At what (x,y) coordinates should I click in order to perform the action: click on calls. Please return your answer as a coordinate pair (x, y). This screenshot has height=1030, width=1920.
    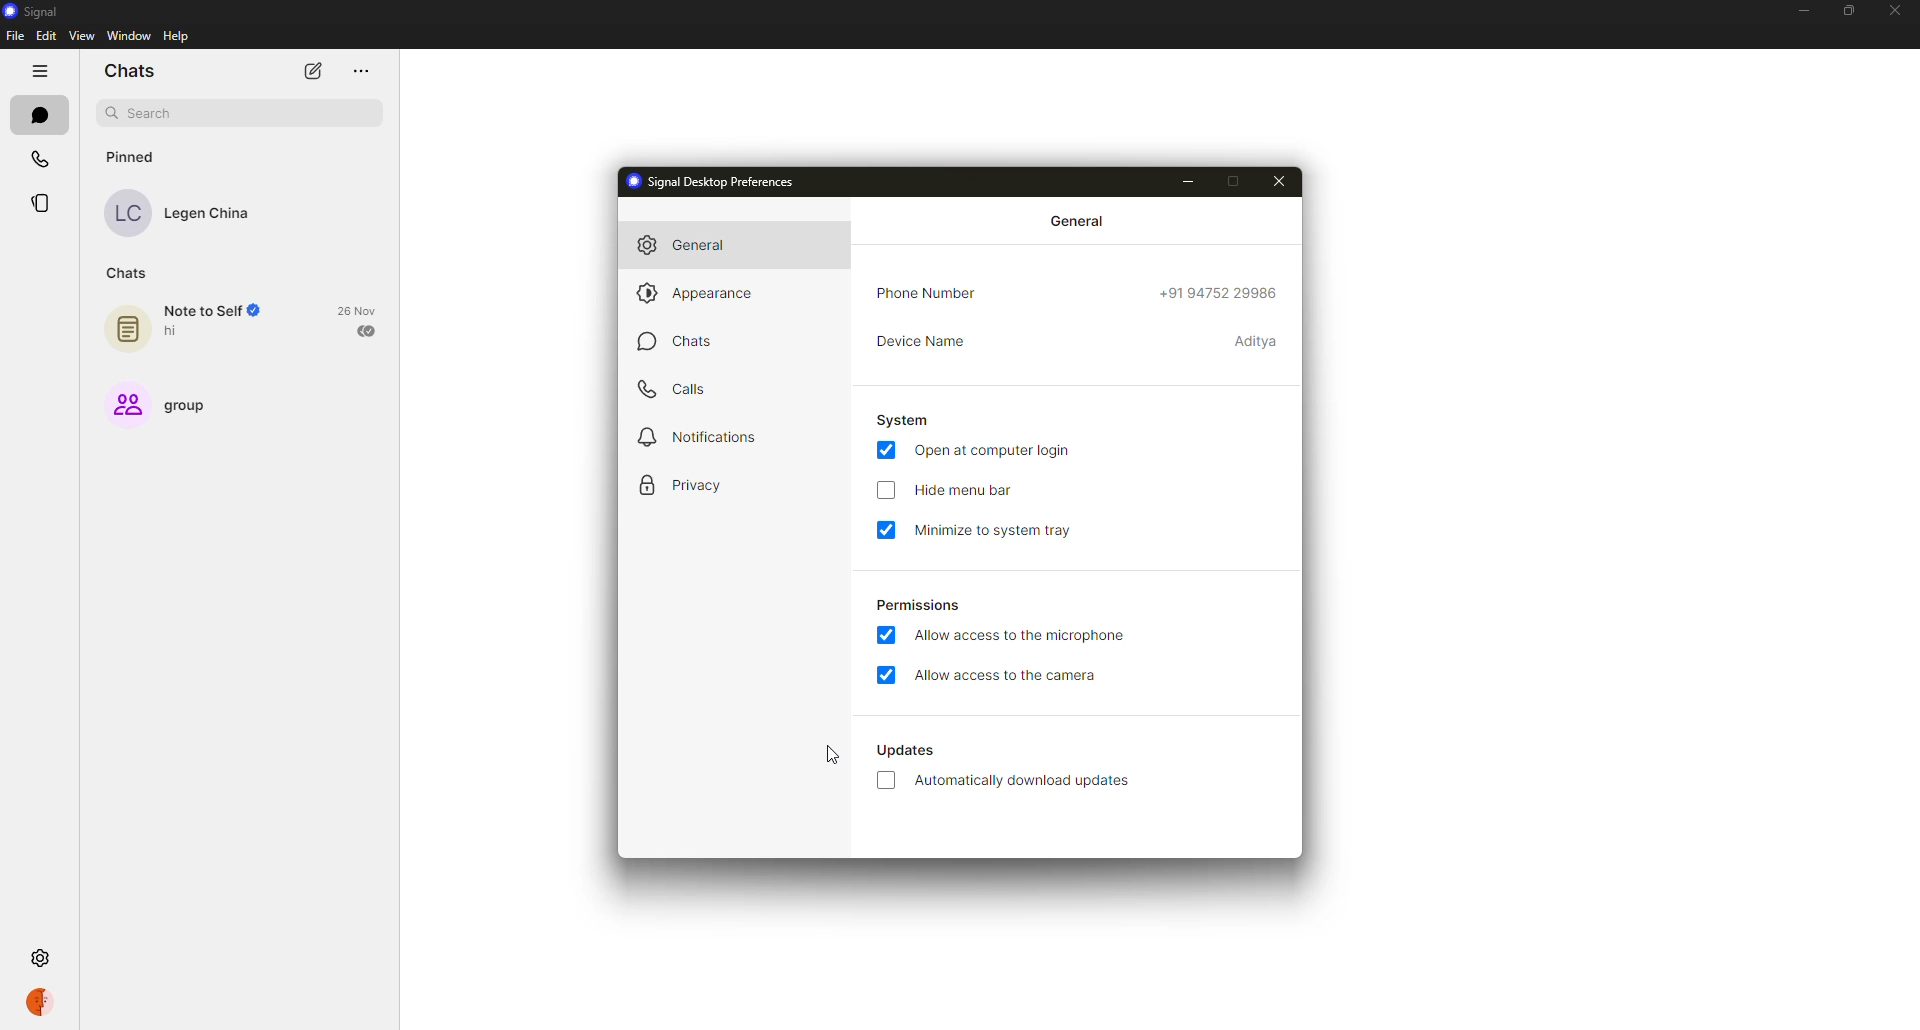
    Looking at the image, I should click on (39, 160).